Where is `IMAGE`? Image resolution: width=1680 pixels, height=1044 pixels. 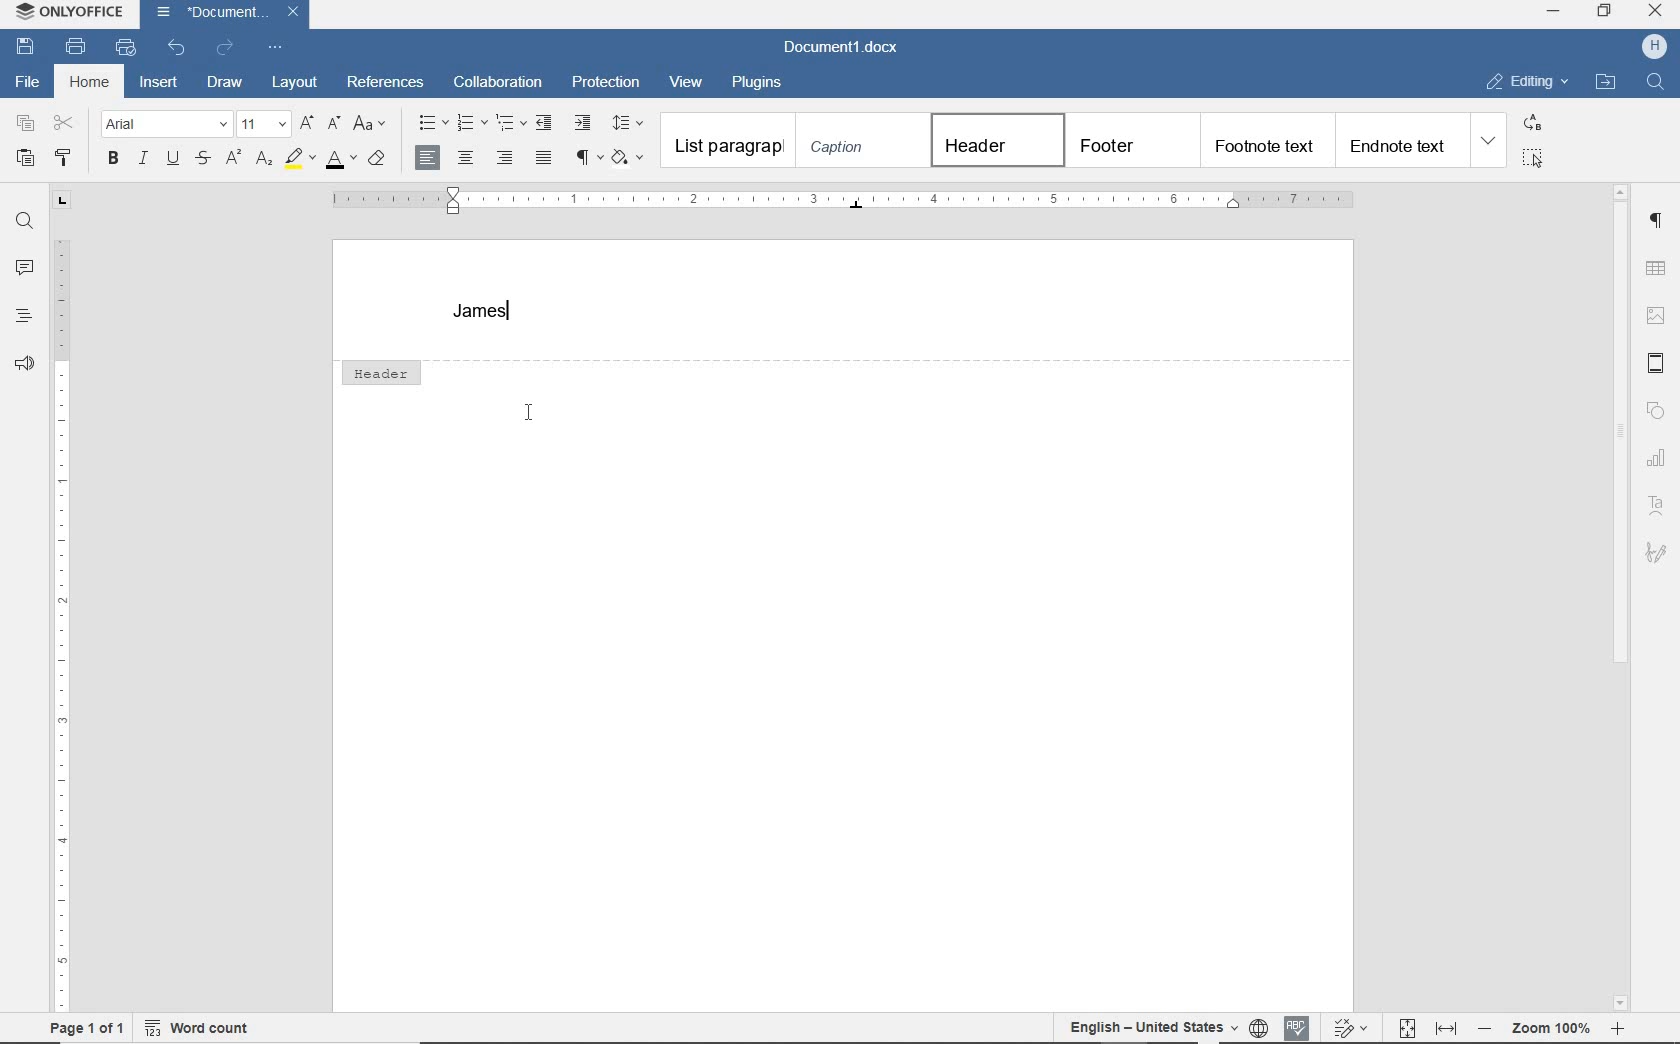
IMAGE is located at coordinates (1657, 315).